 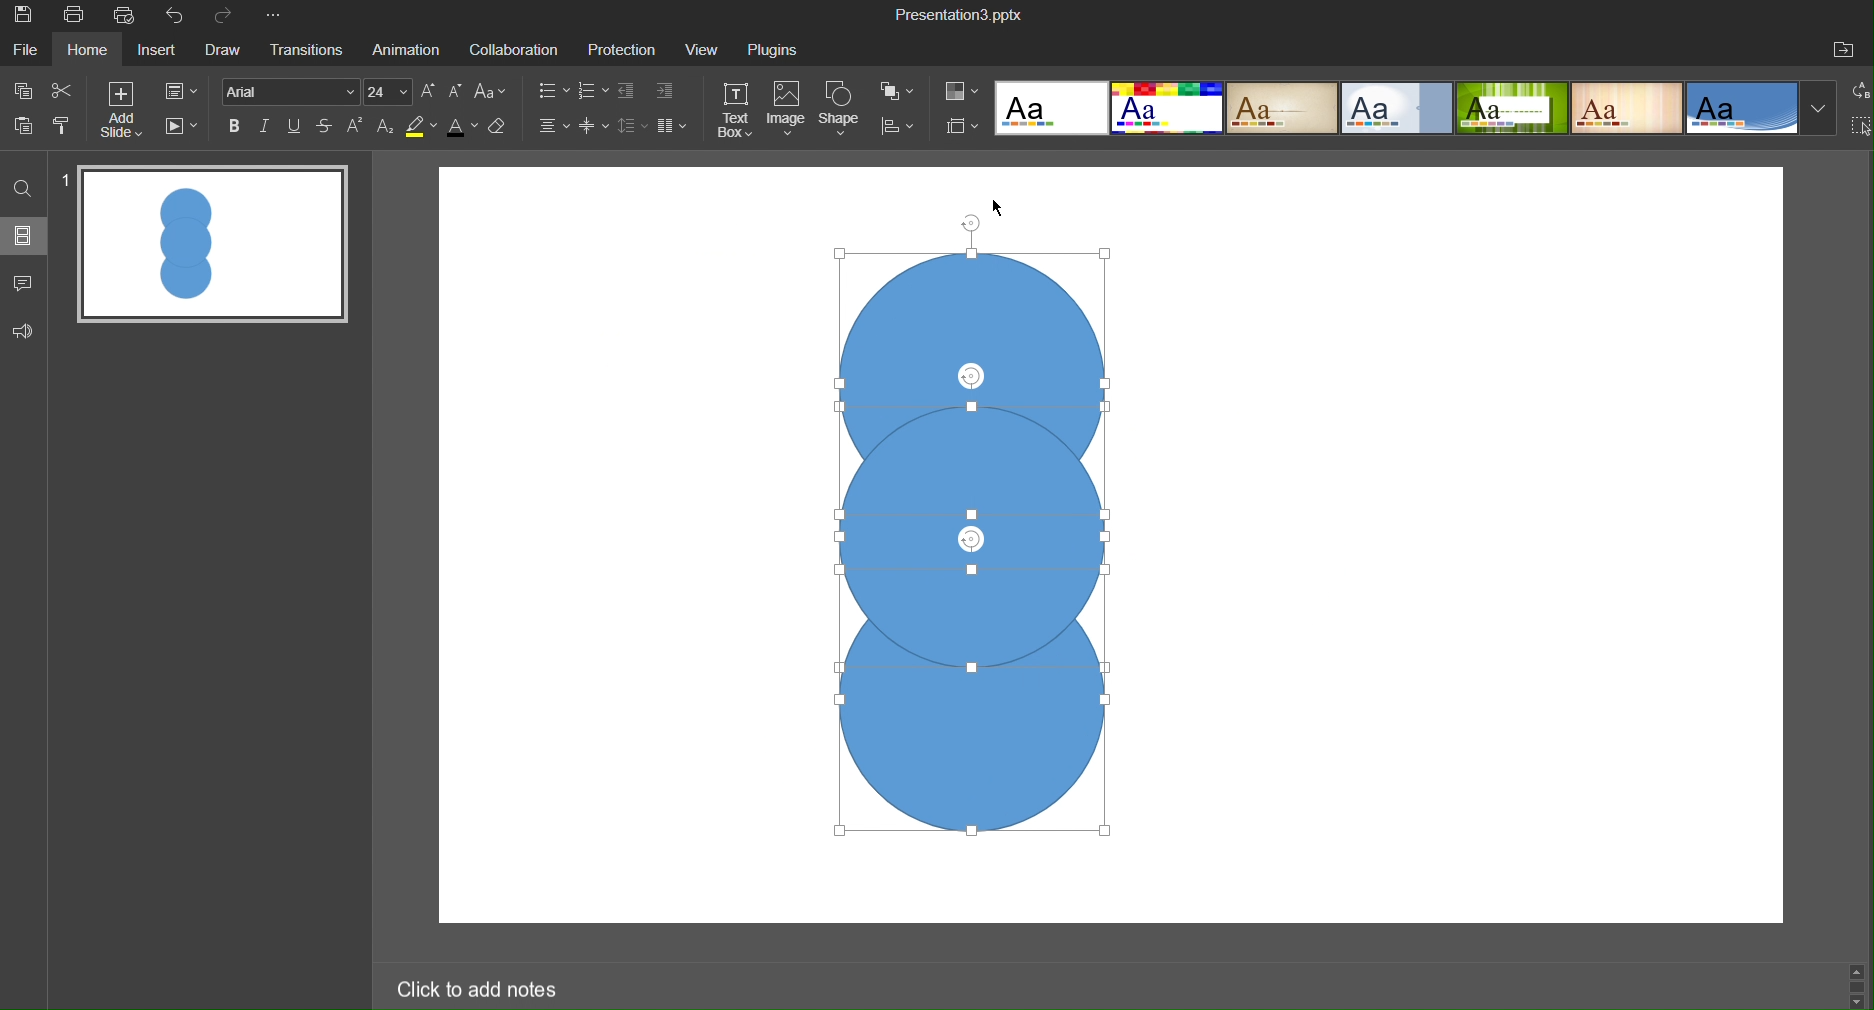 I want to click on Erase Style, so click(x=502, y=129).